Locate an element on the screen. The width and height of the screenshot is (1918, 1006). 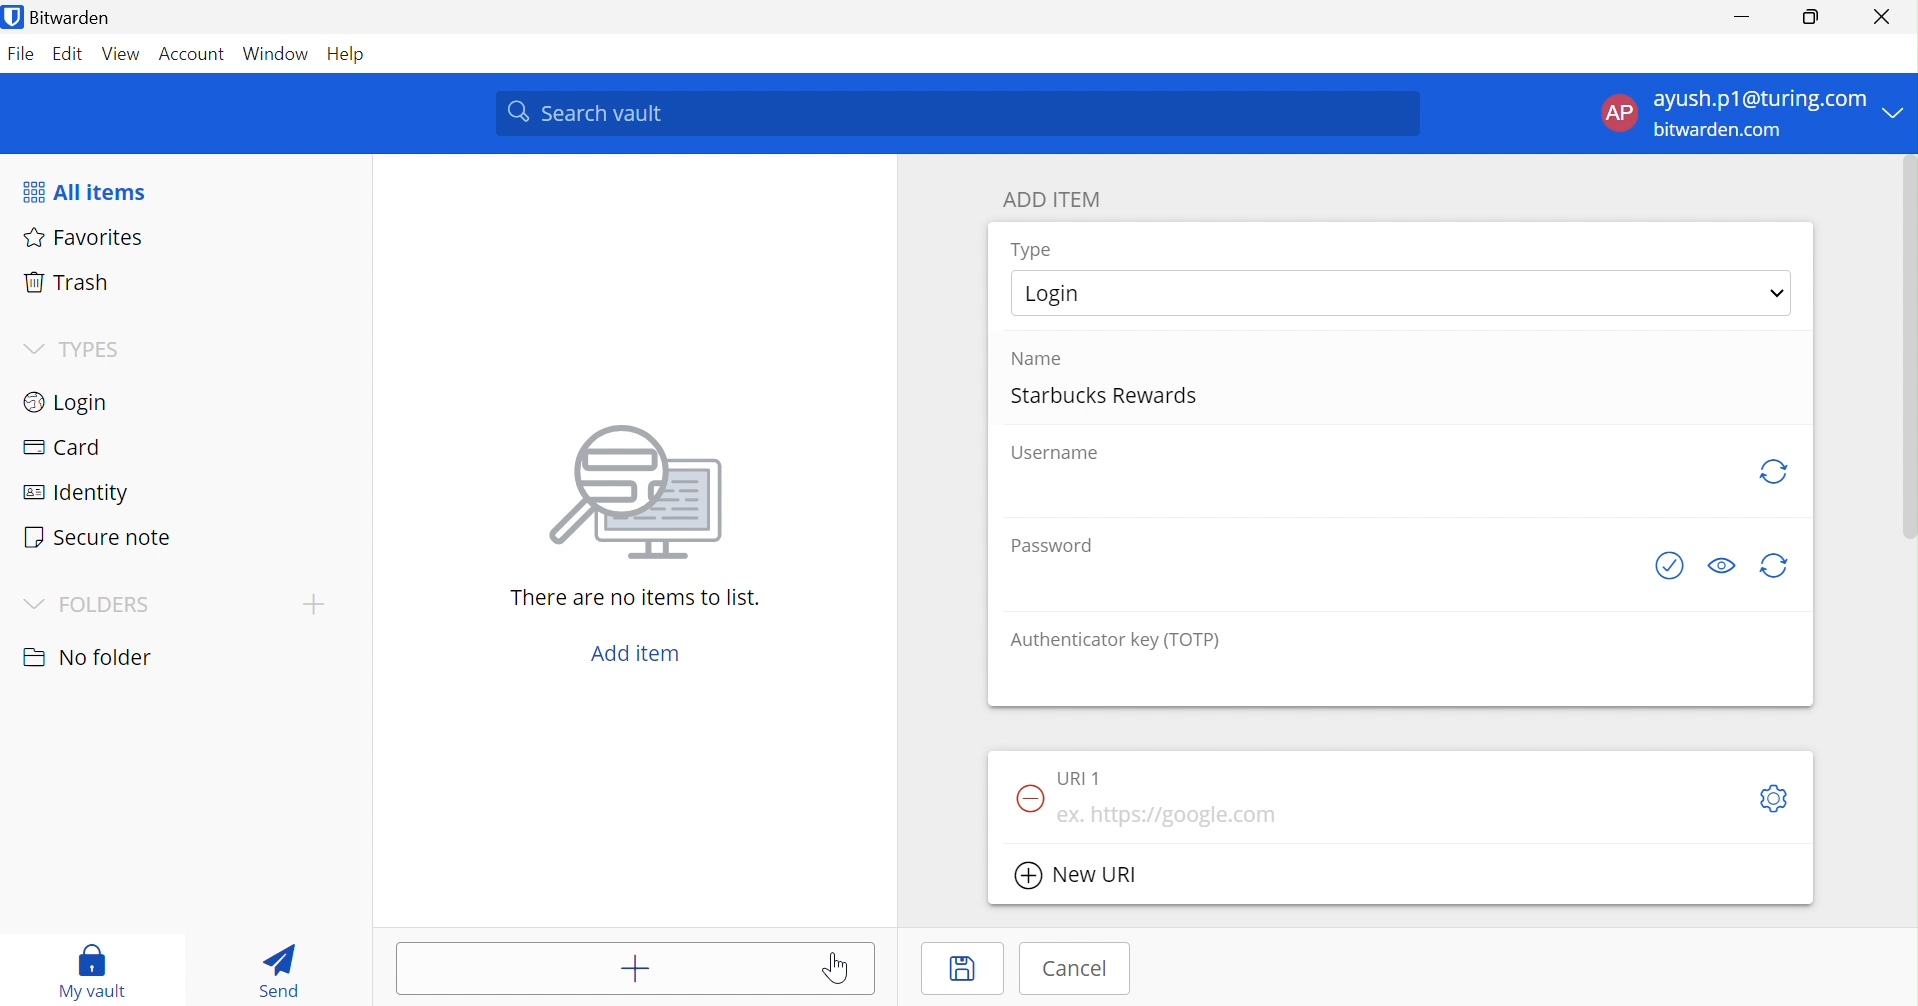
View is located at coordinates (121, 57).